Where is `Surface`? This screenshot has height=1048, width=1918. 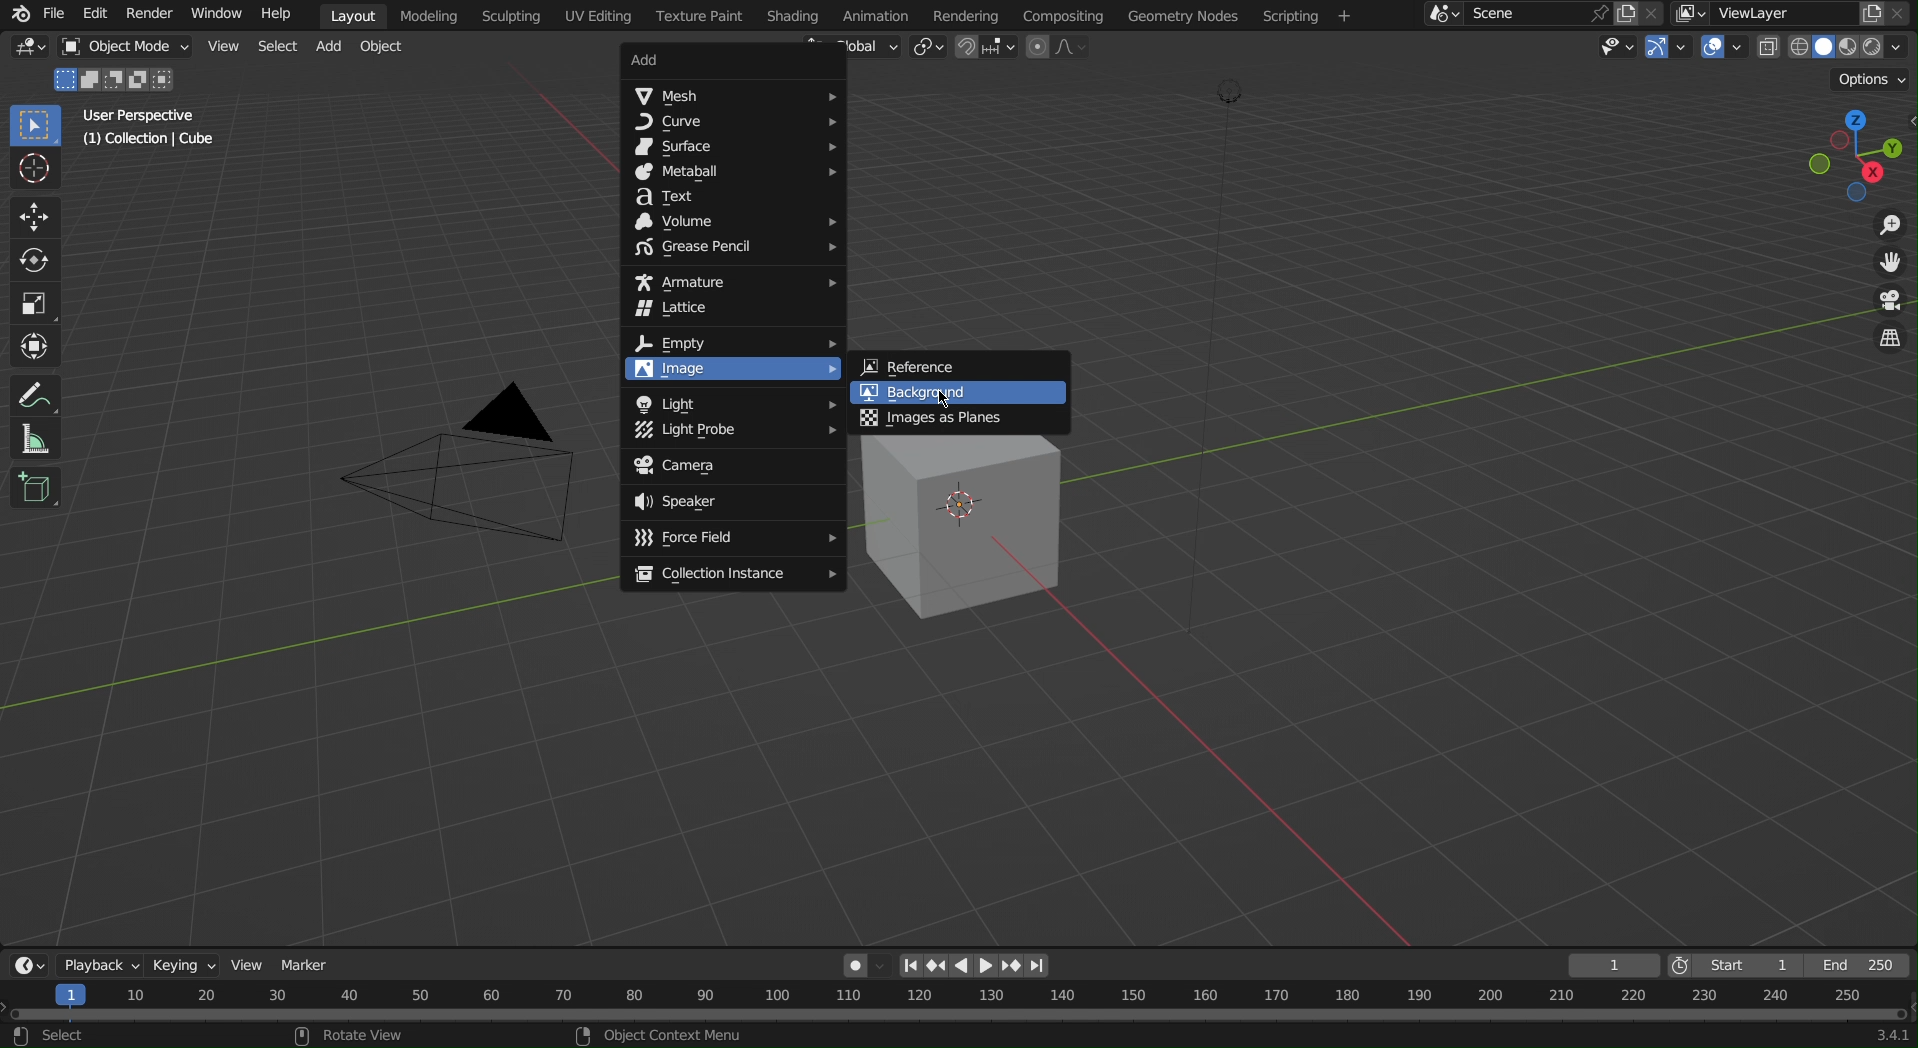 Surface is located at coordinates (733, 150).